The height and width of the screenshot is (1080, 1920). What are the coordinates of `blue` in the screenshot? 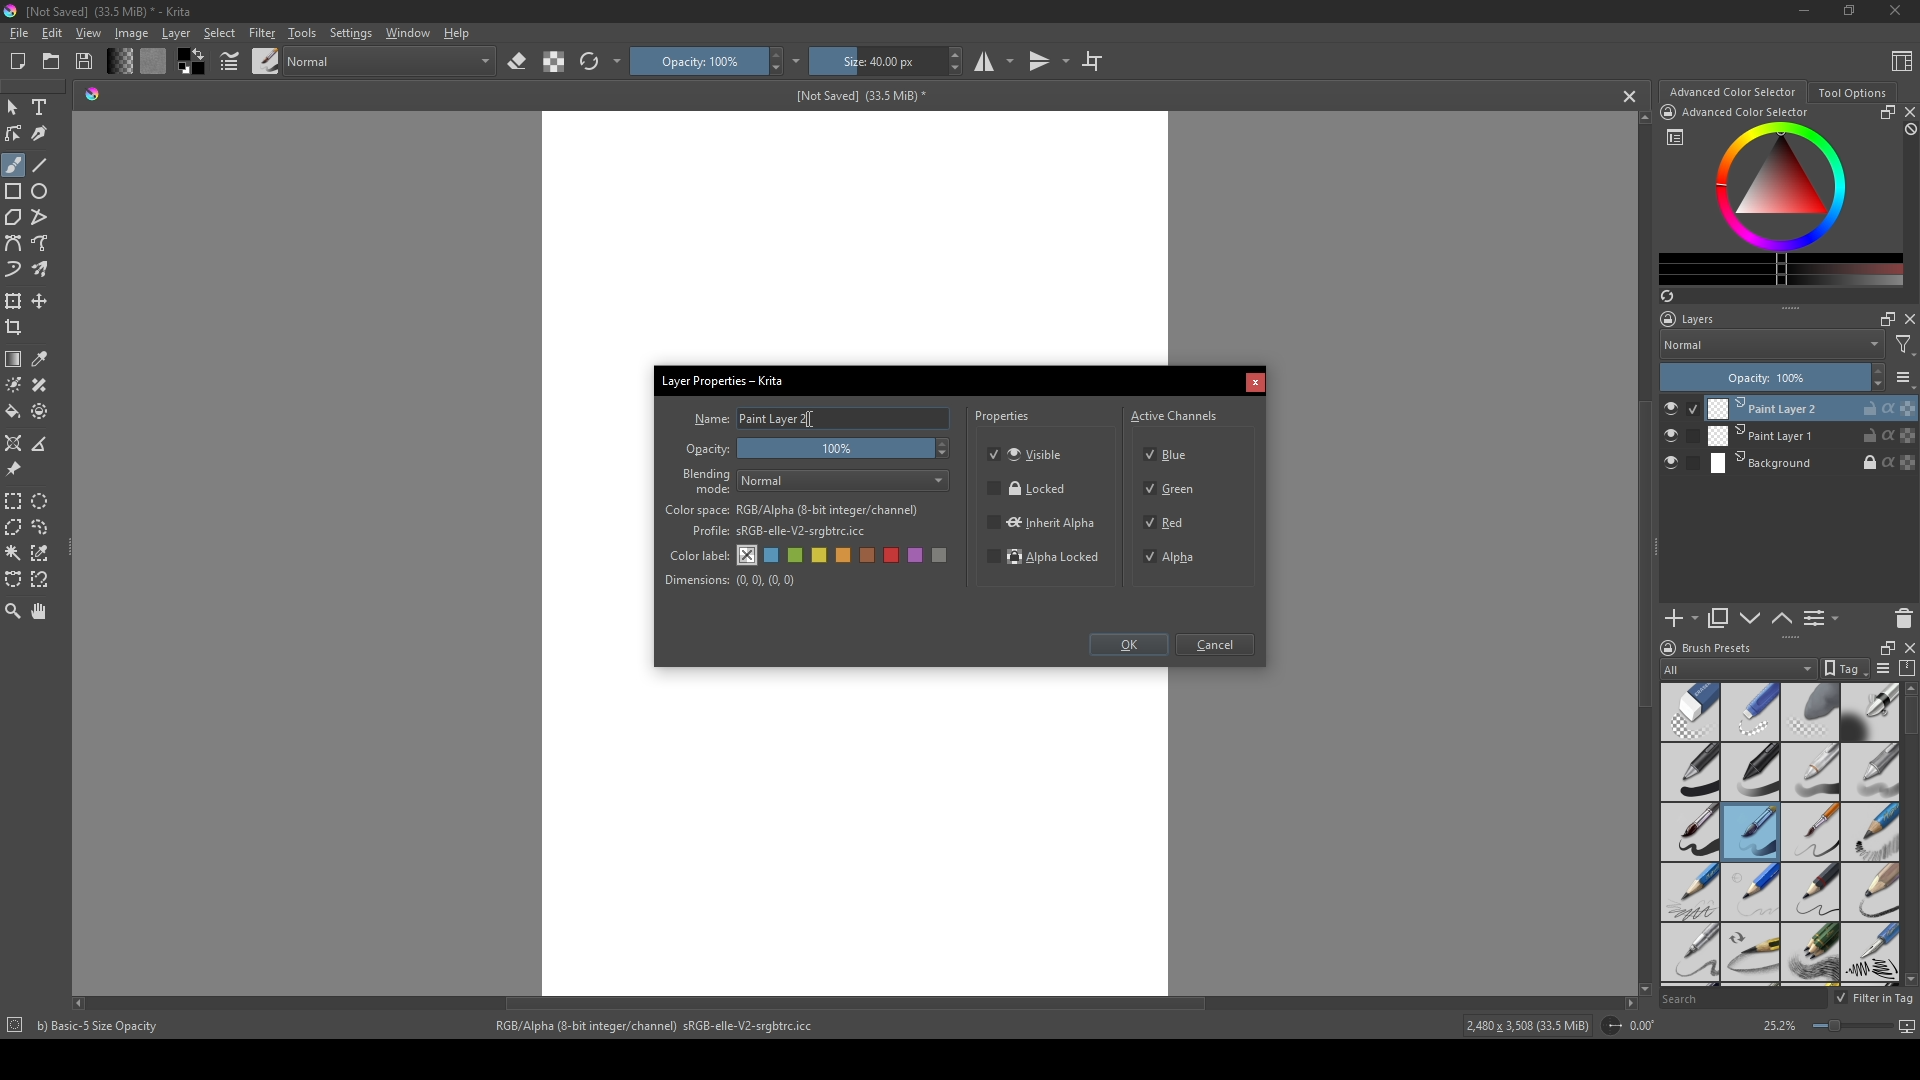 It's located at (773, 556).